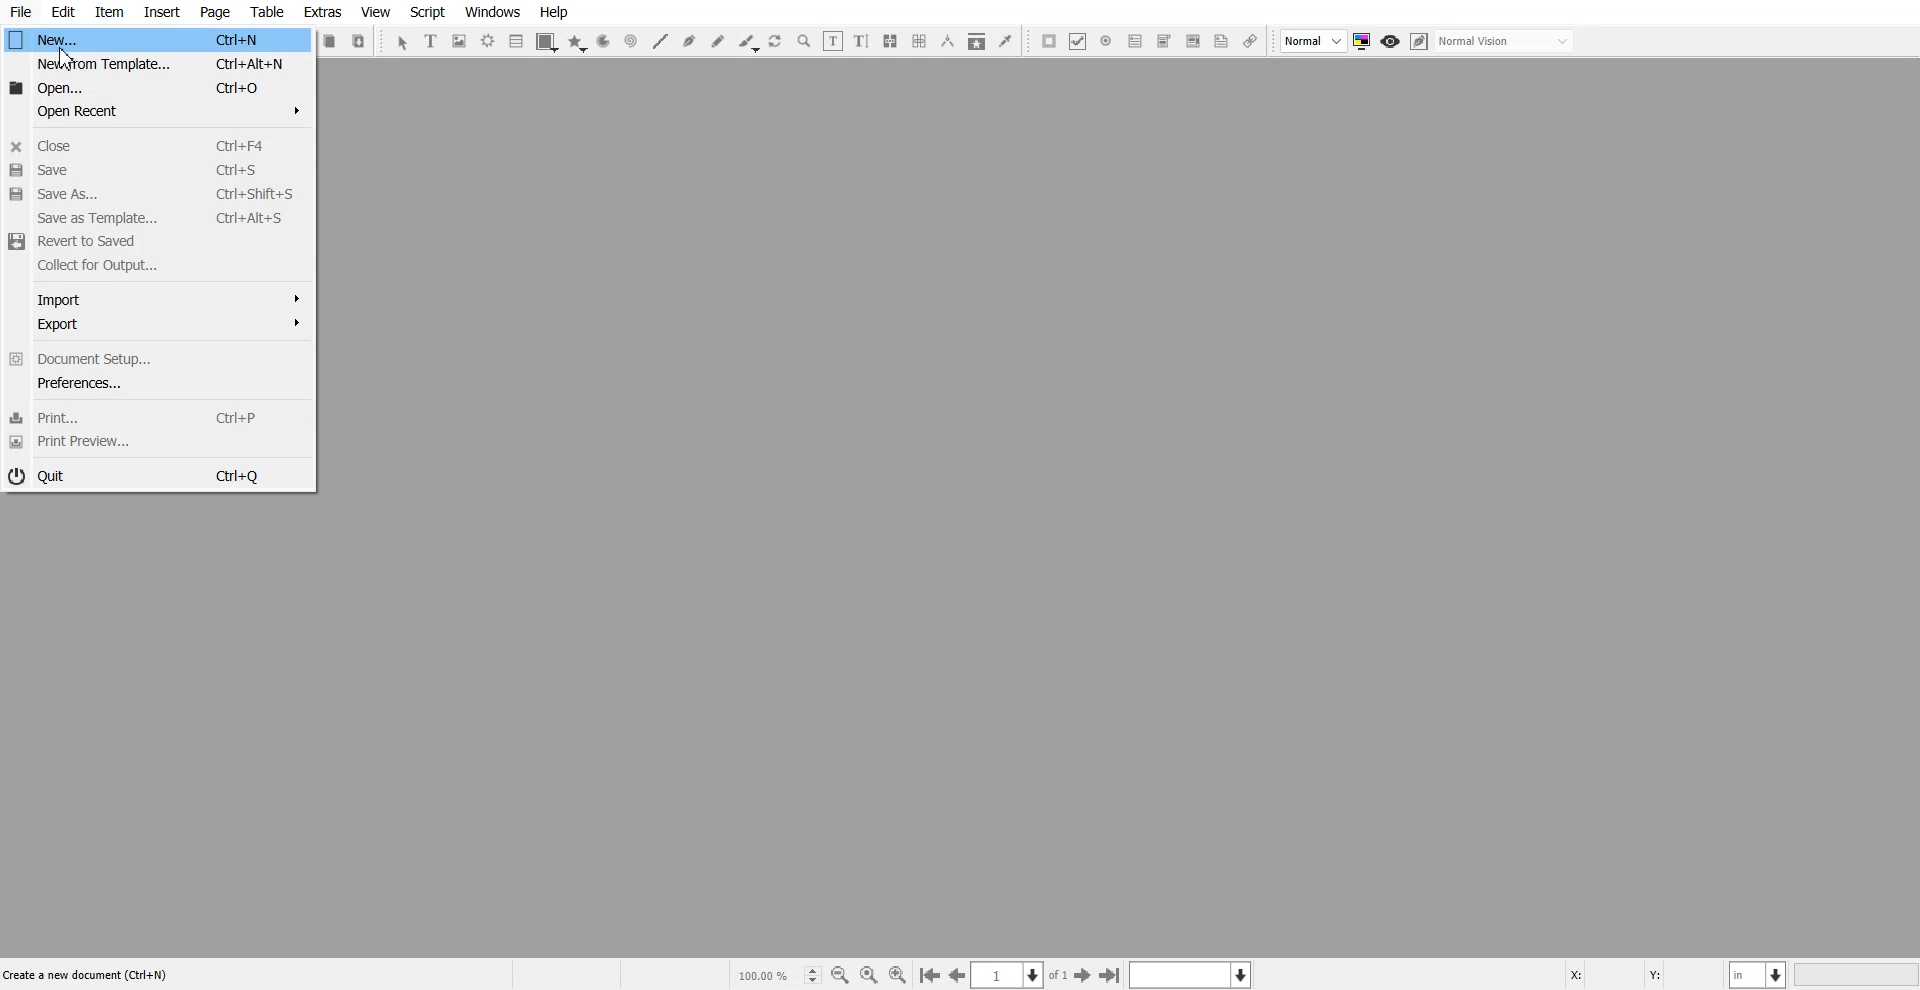 Image resolution: width=1920 pixels, height=990 pixels. Describe the element at coordinates (322, 12) in the screenshot. I see `Extras` at that location.